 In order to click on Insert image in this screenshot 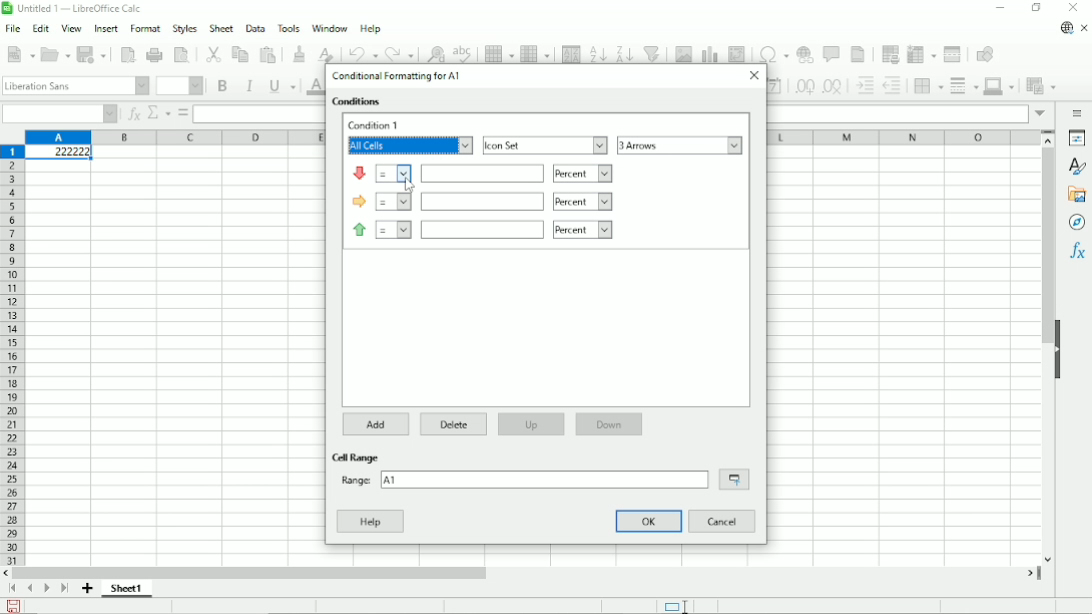, I will do `click(682, 52)`.